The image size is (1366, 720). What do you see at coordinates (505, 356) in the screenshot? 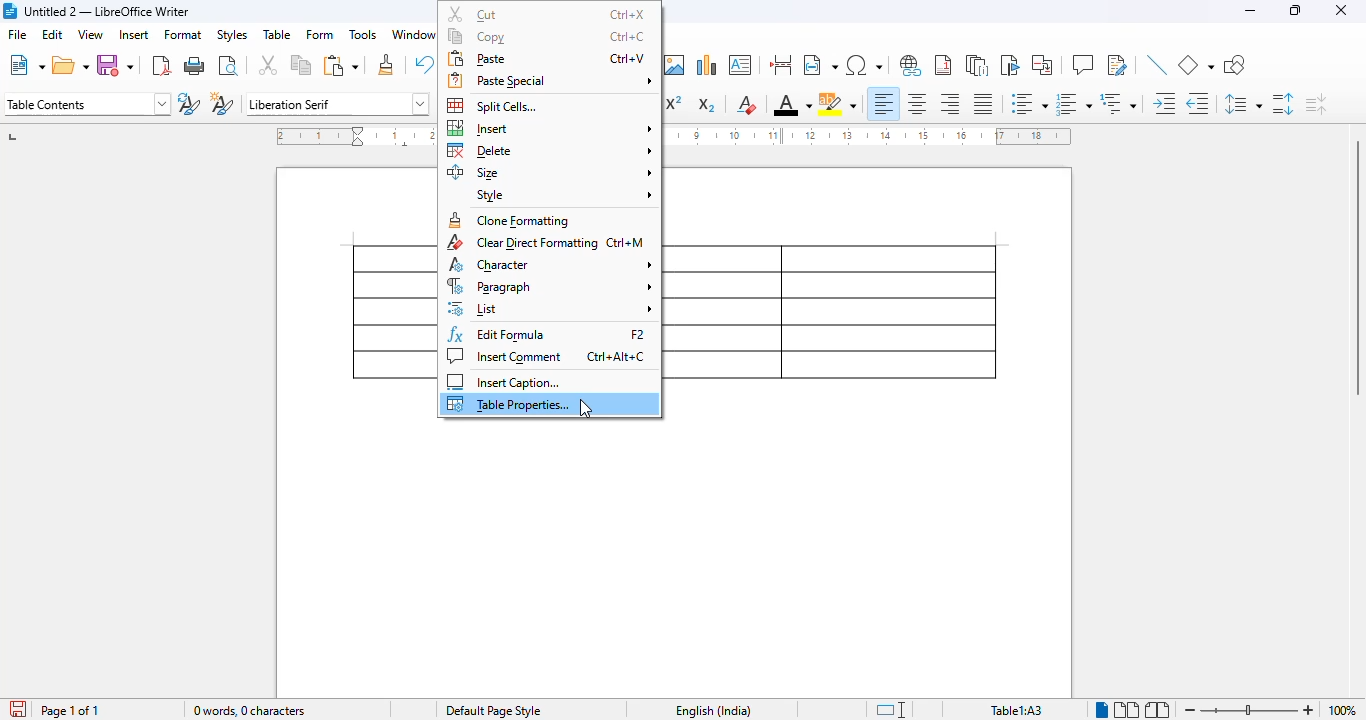
I see `insert comment` at bounding box center [505, 356].